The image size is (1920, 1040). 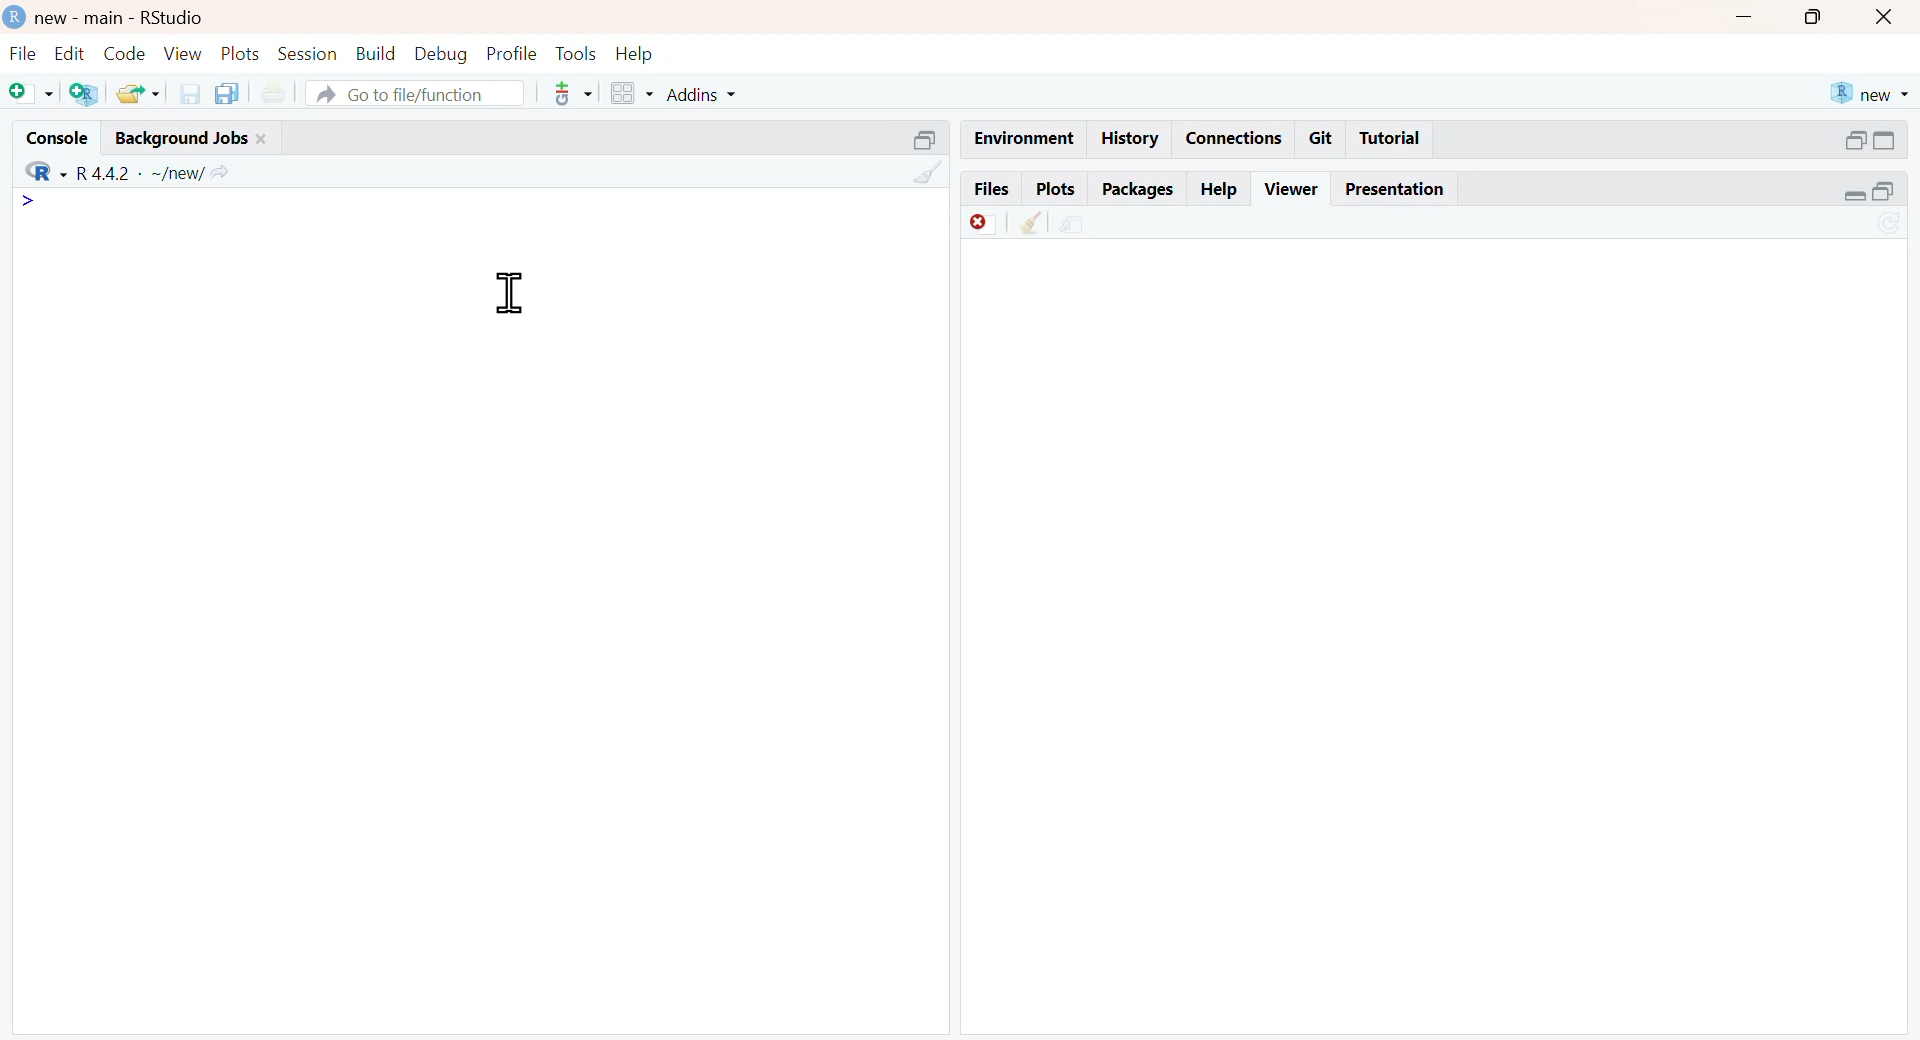 I want to click on text cursor, so click(x=506, y=293).